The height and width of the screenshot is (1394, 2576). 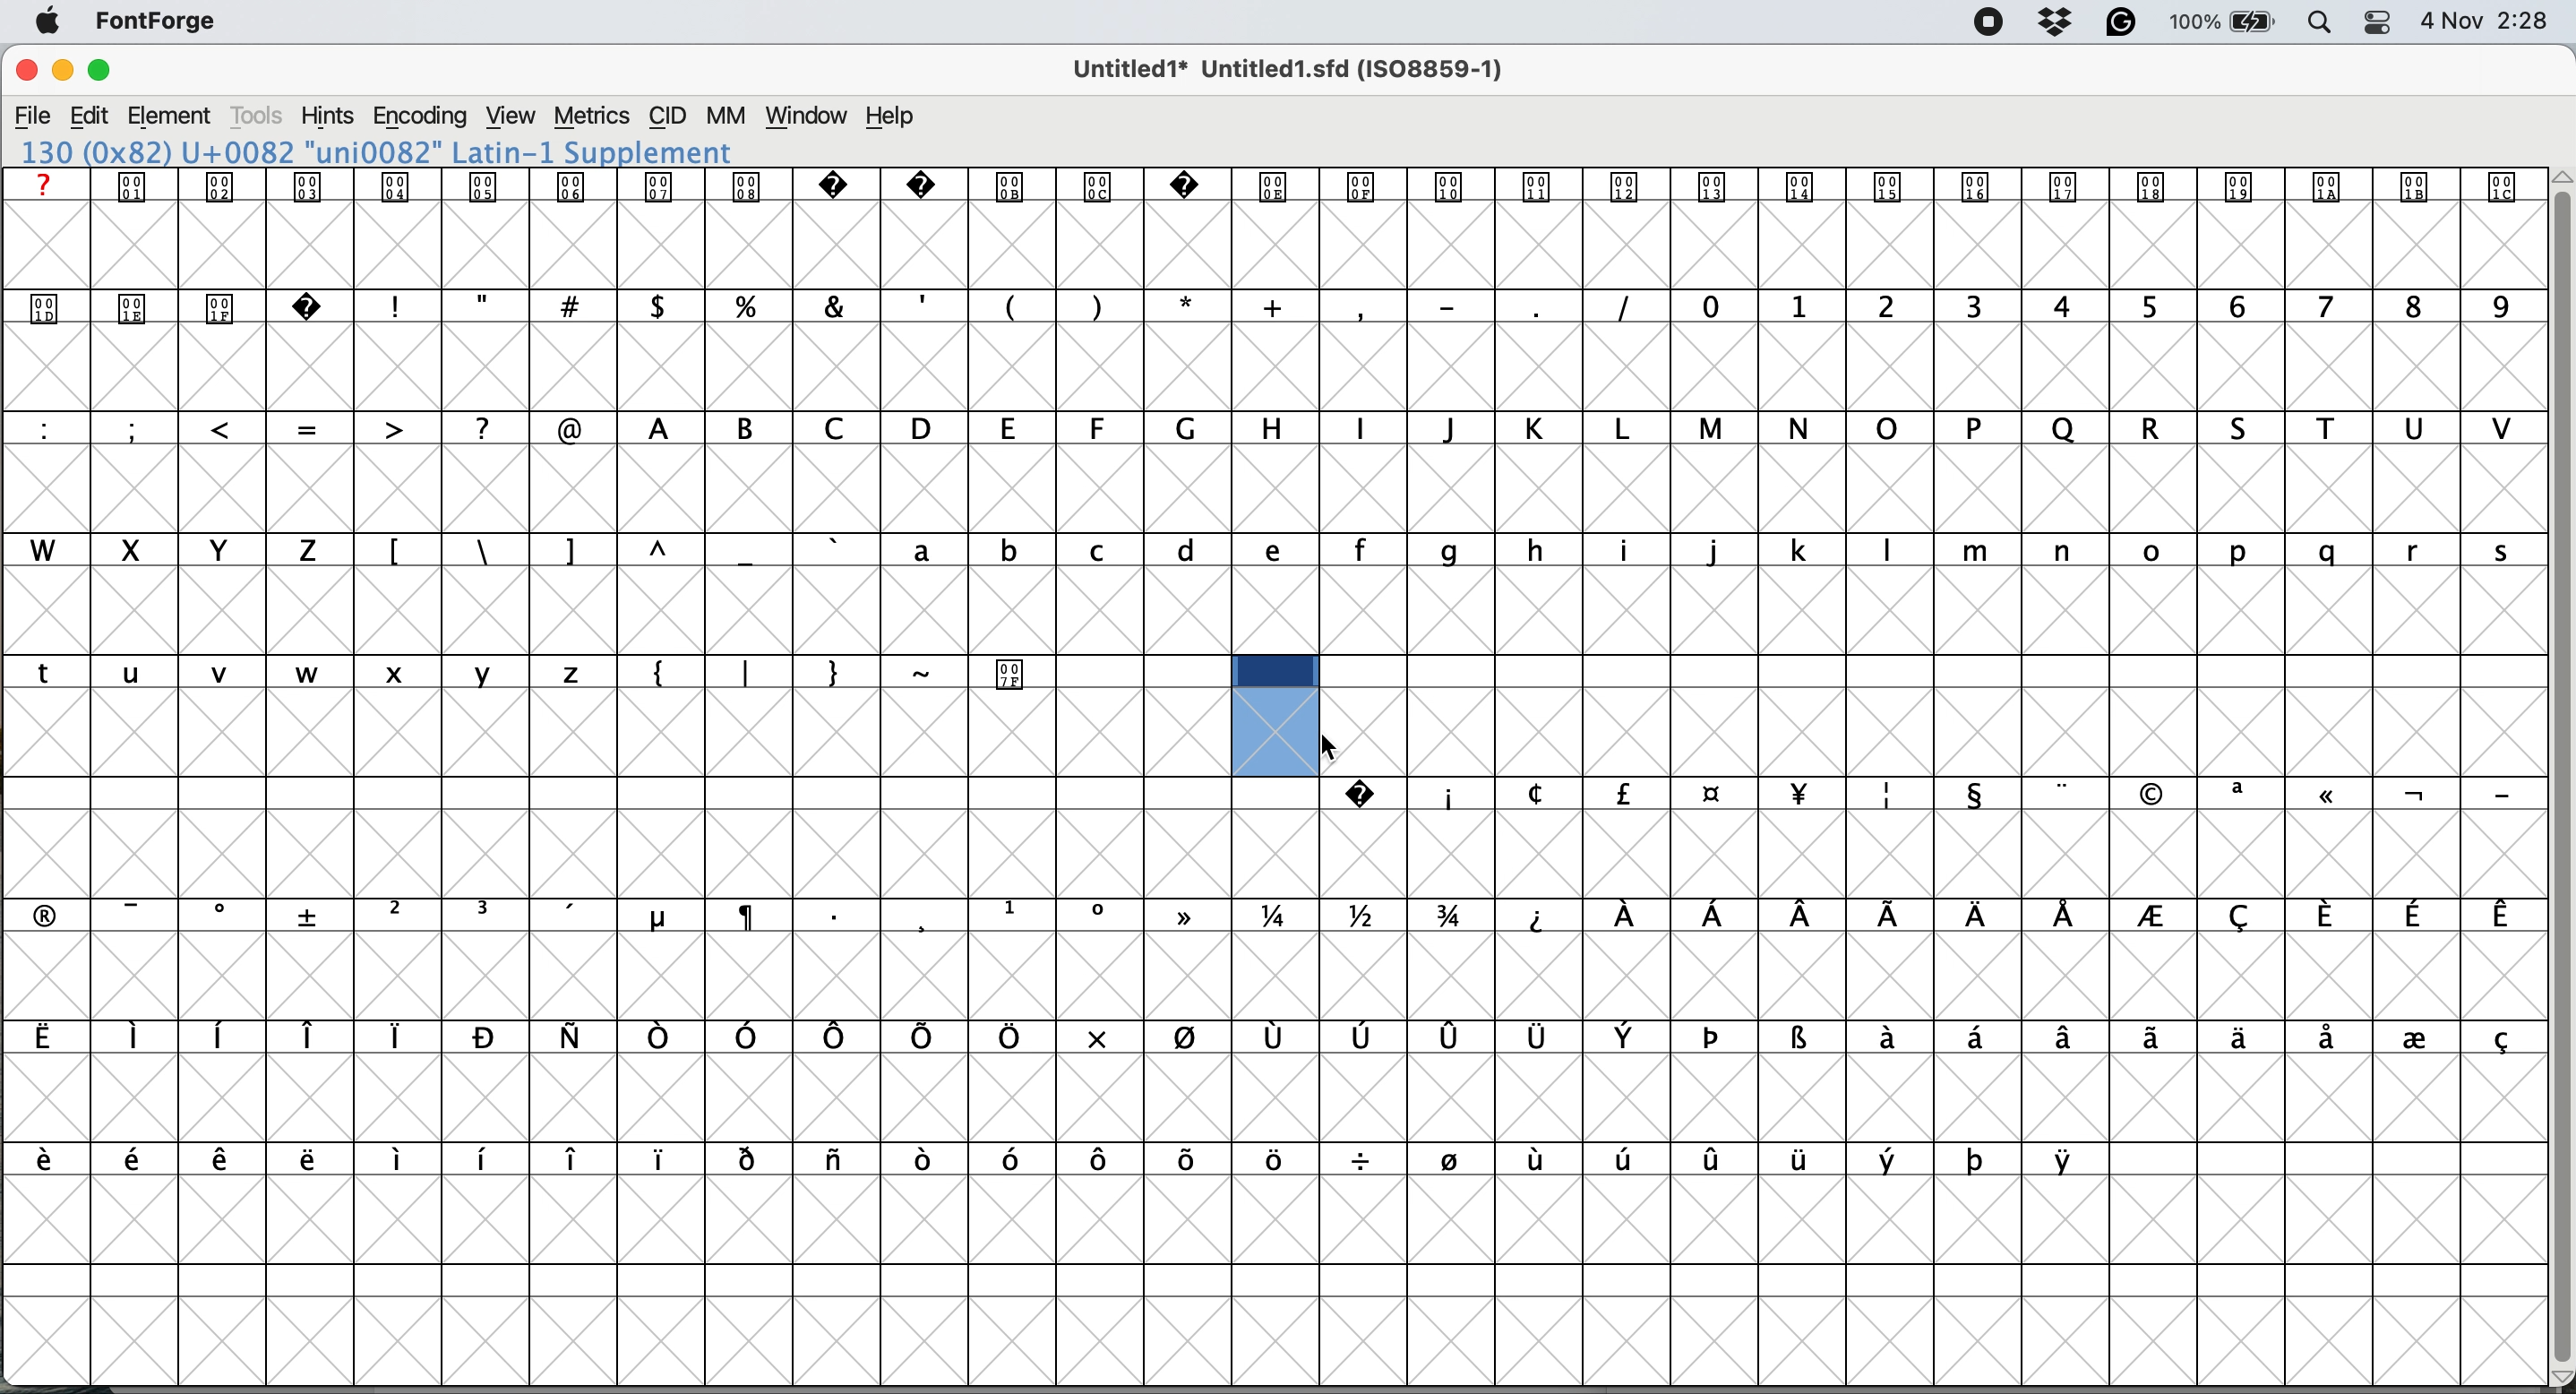 I want to click on cursor, so click(x=1331, y=747).